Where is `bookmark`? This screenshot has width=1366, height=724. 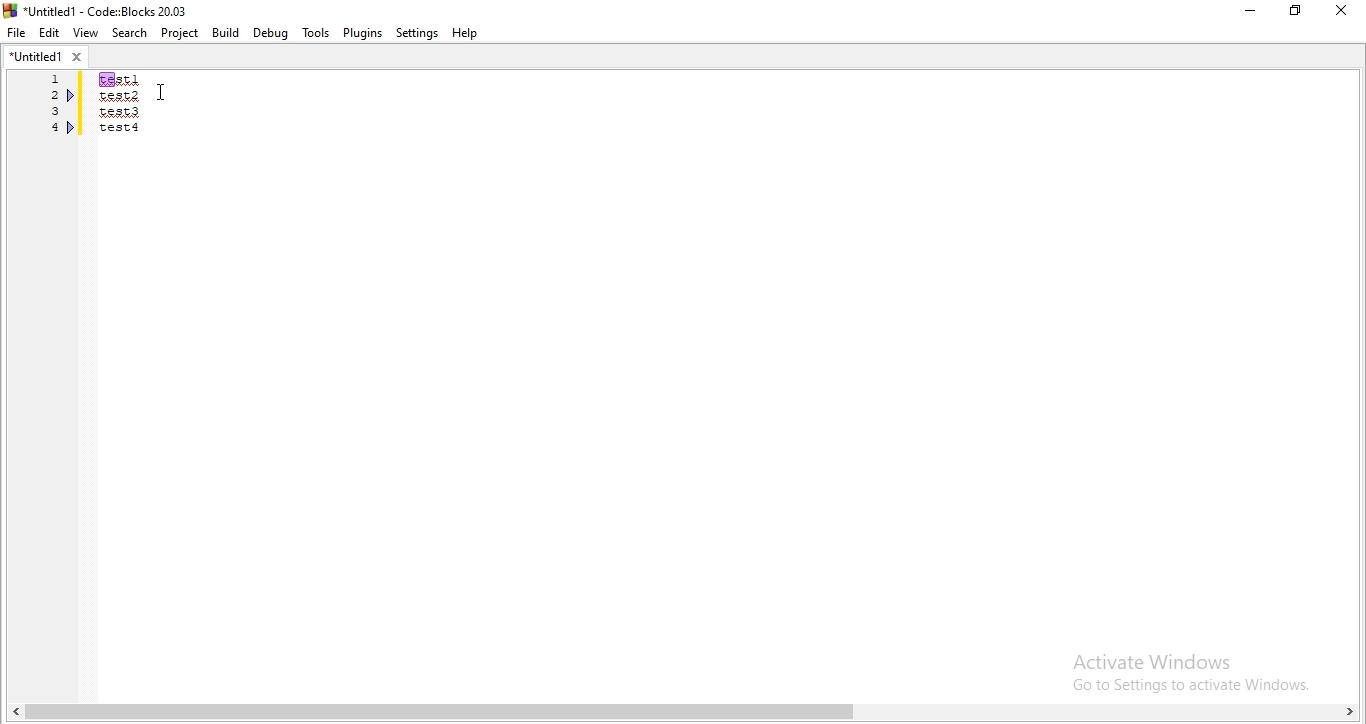
bookmark is located at coordinates (73, 127).